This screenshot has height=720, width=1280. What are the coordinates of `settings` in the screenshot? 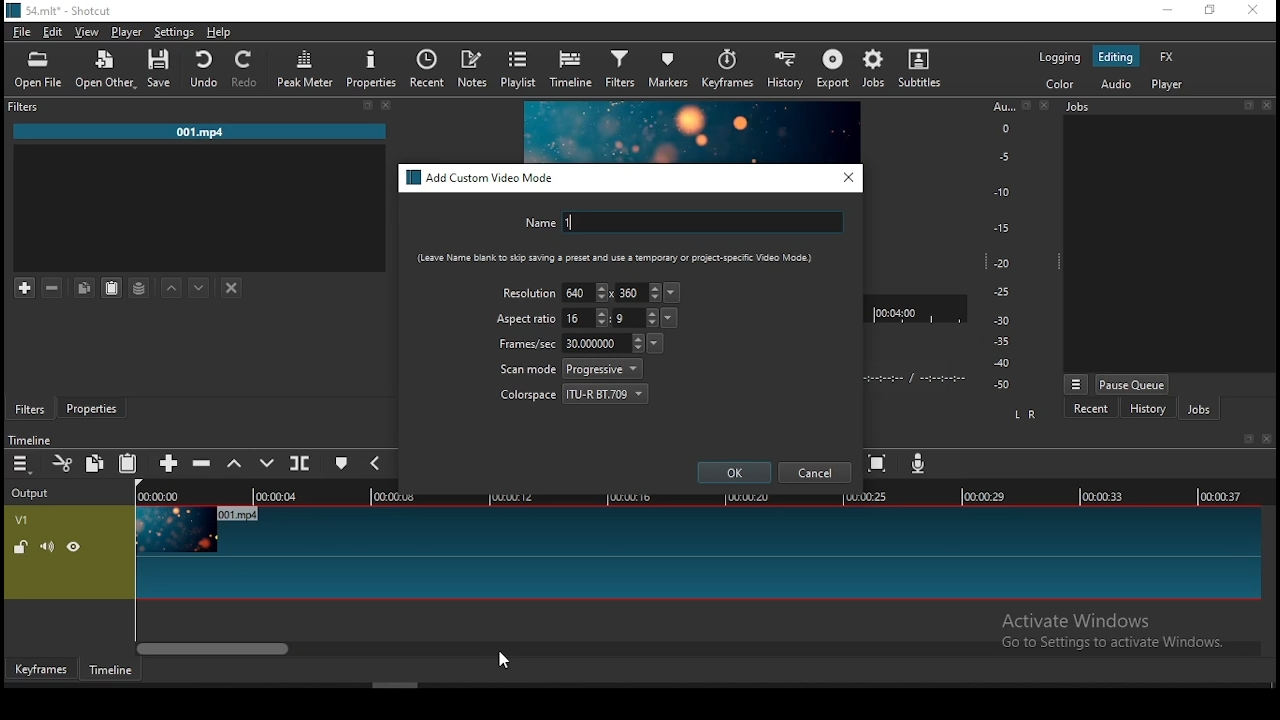 It's located at (171, 32).